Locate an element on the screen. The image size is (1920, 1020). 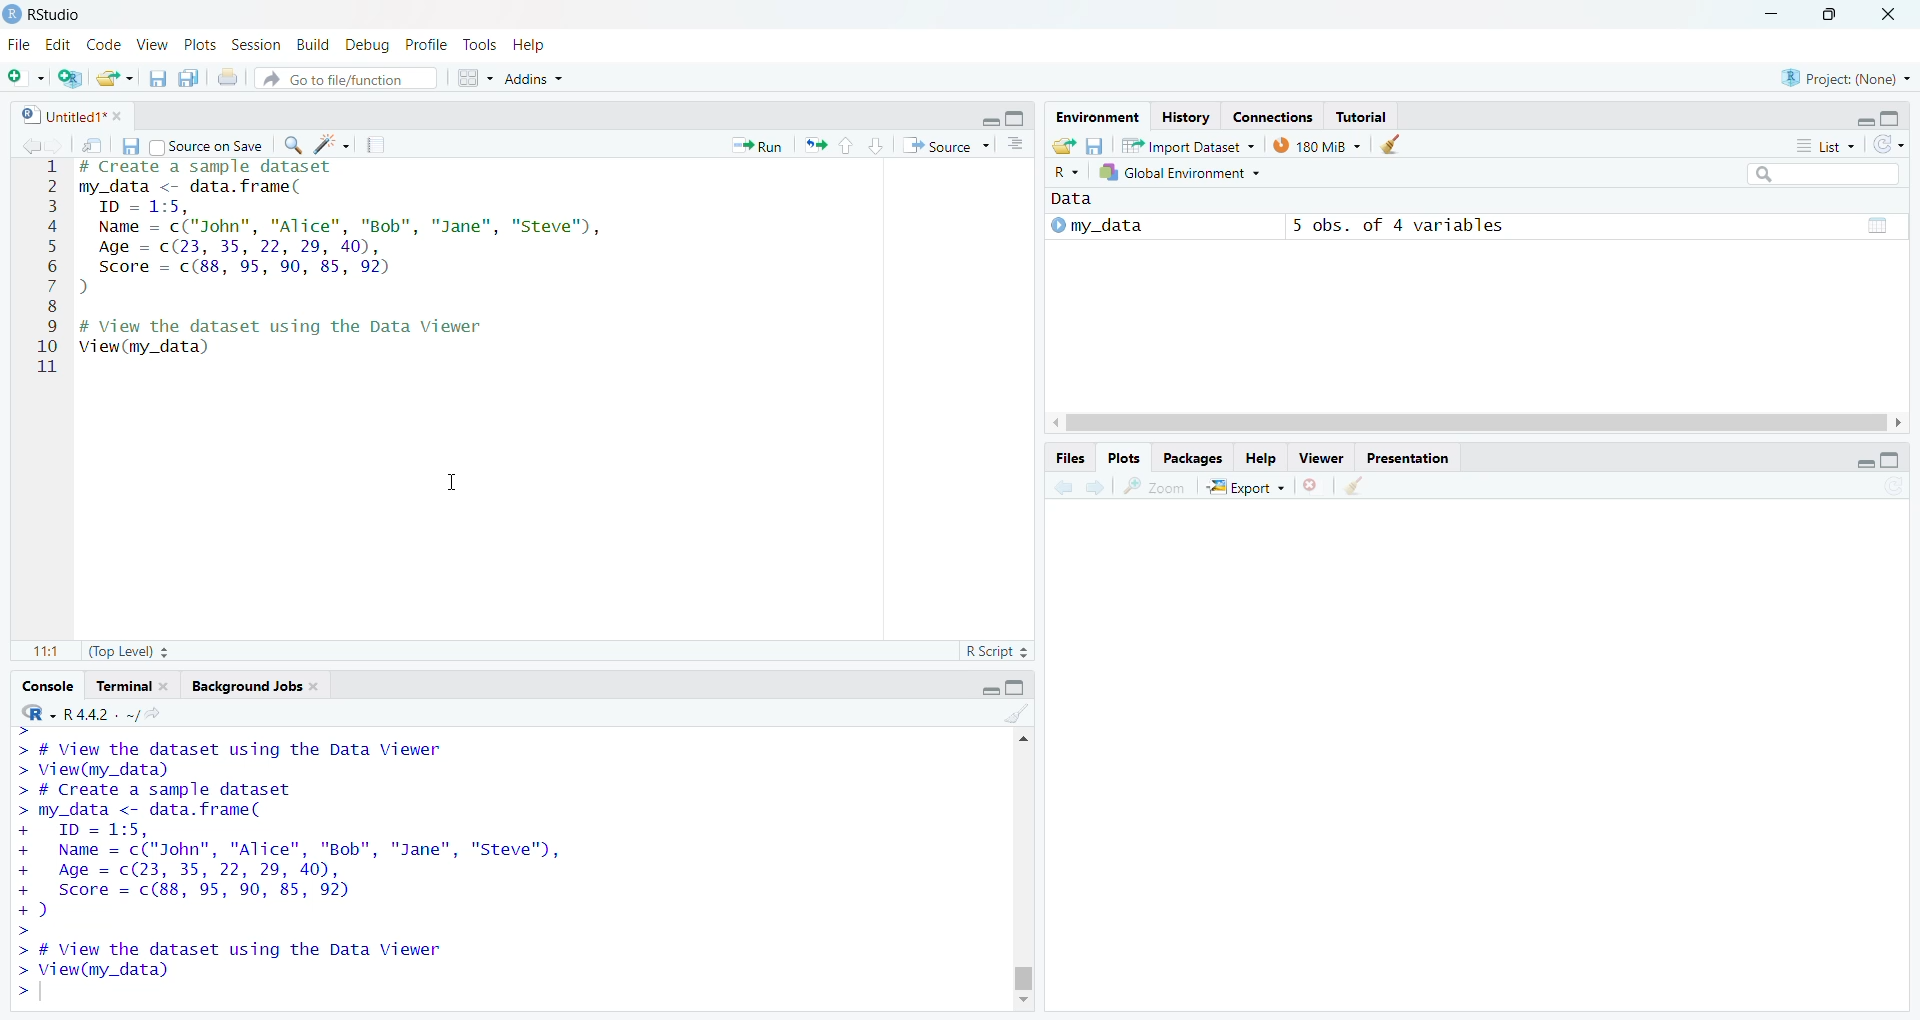
resize is located at coordinates (814, 146).